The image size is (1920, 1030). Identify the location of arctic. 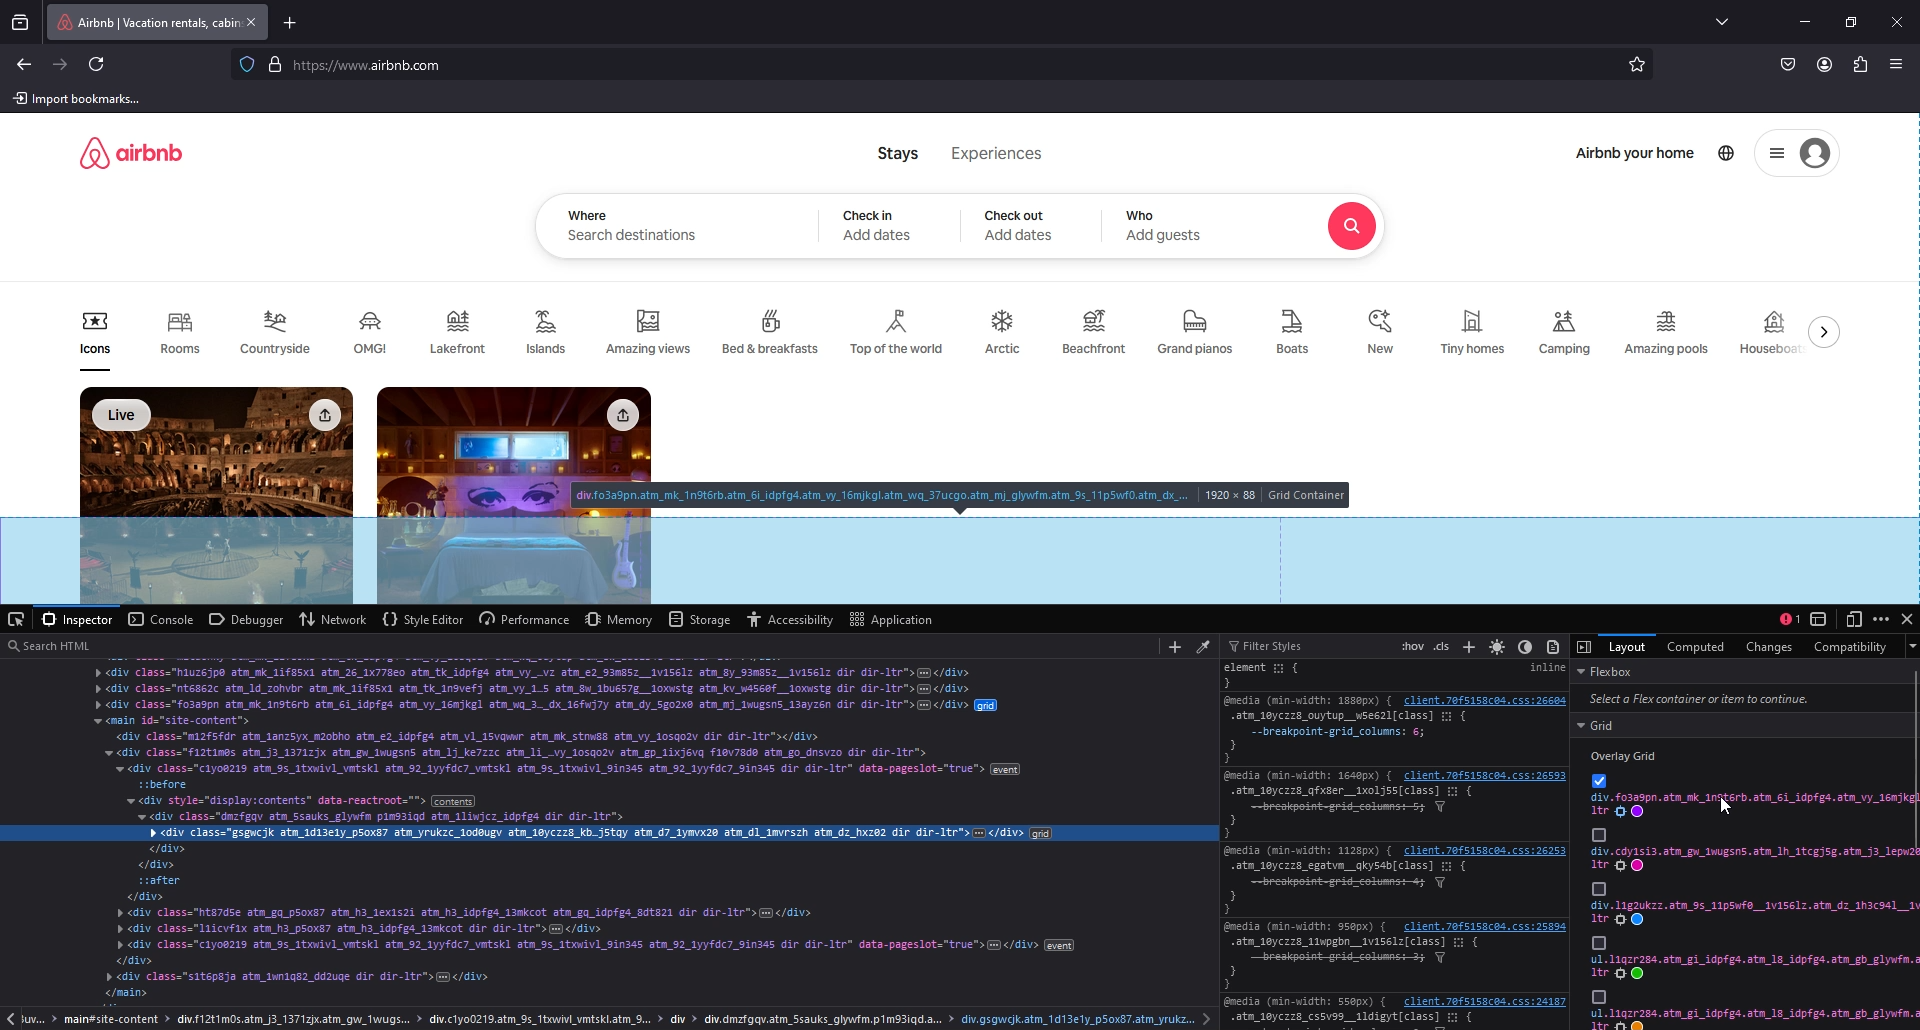
(1005, 333).